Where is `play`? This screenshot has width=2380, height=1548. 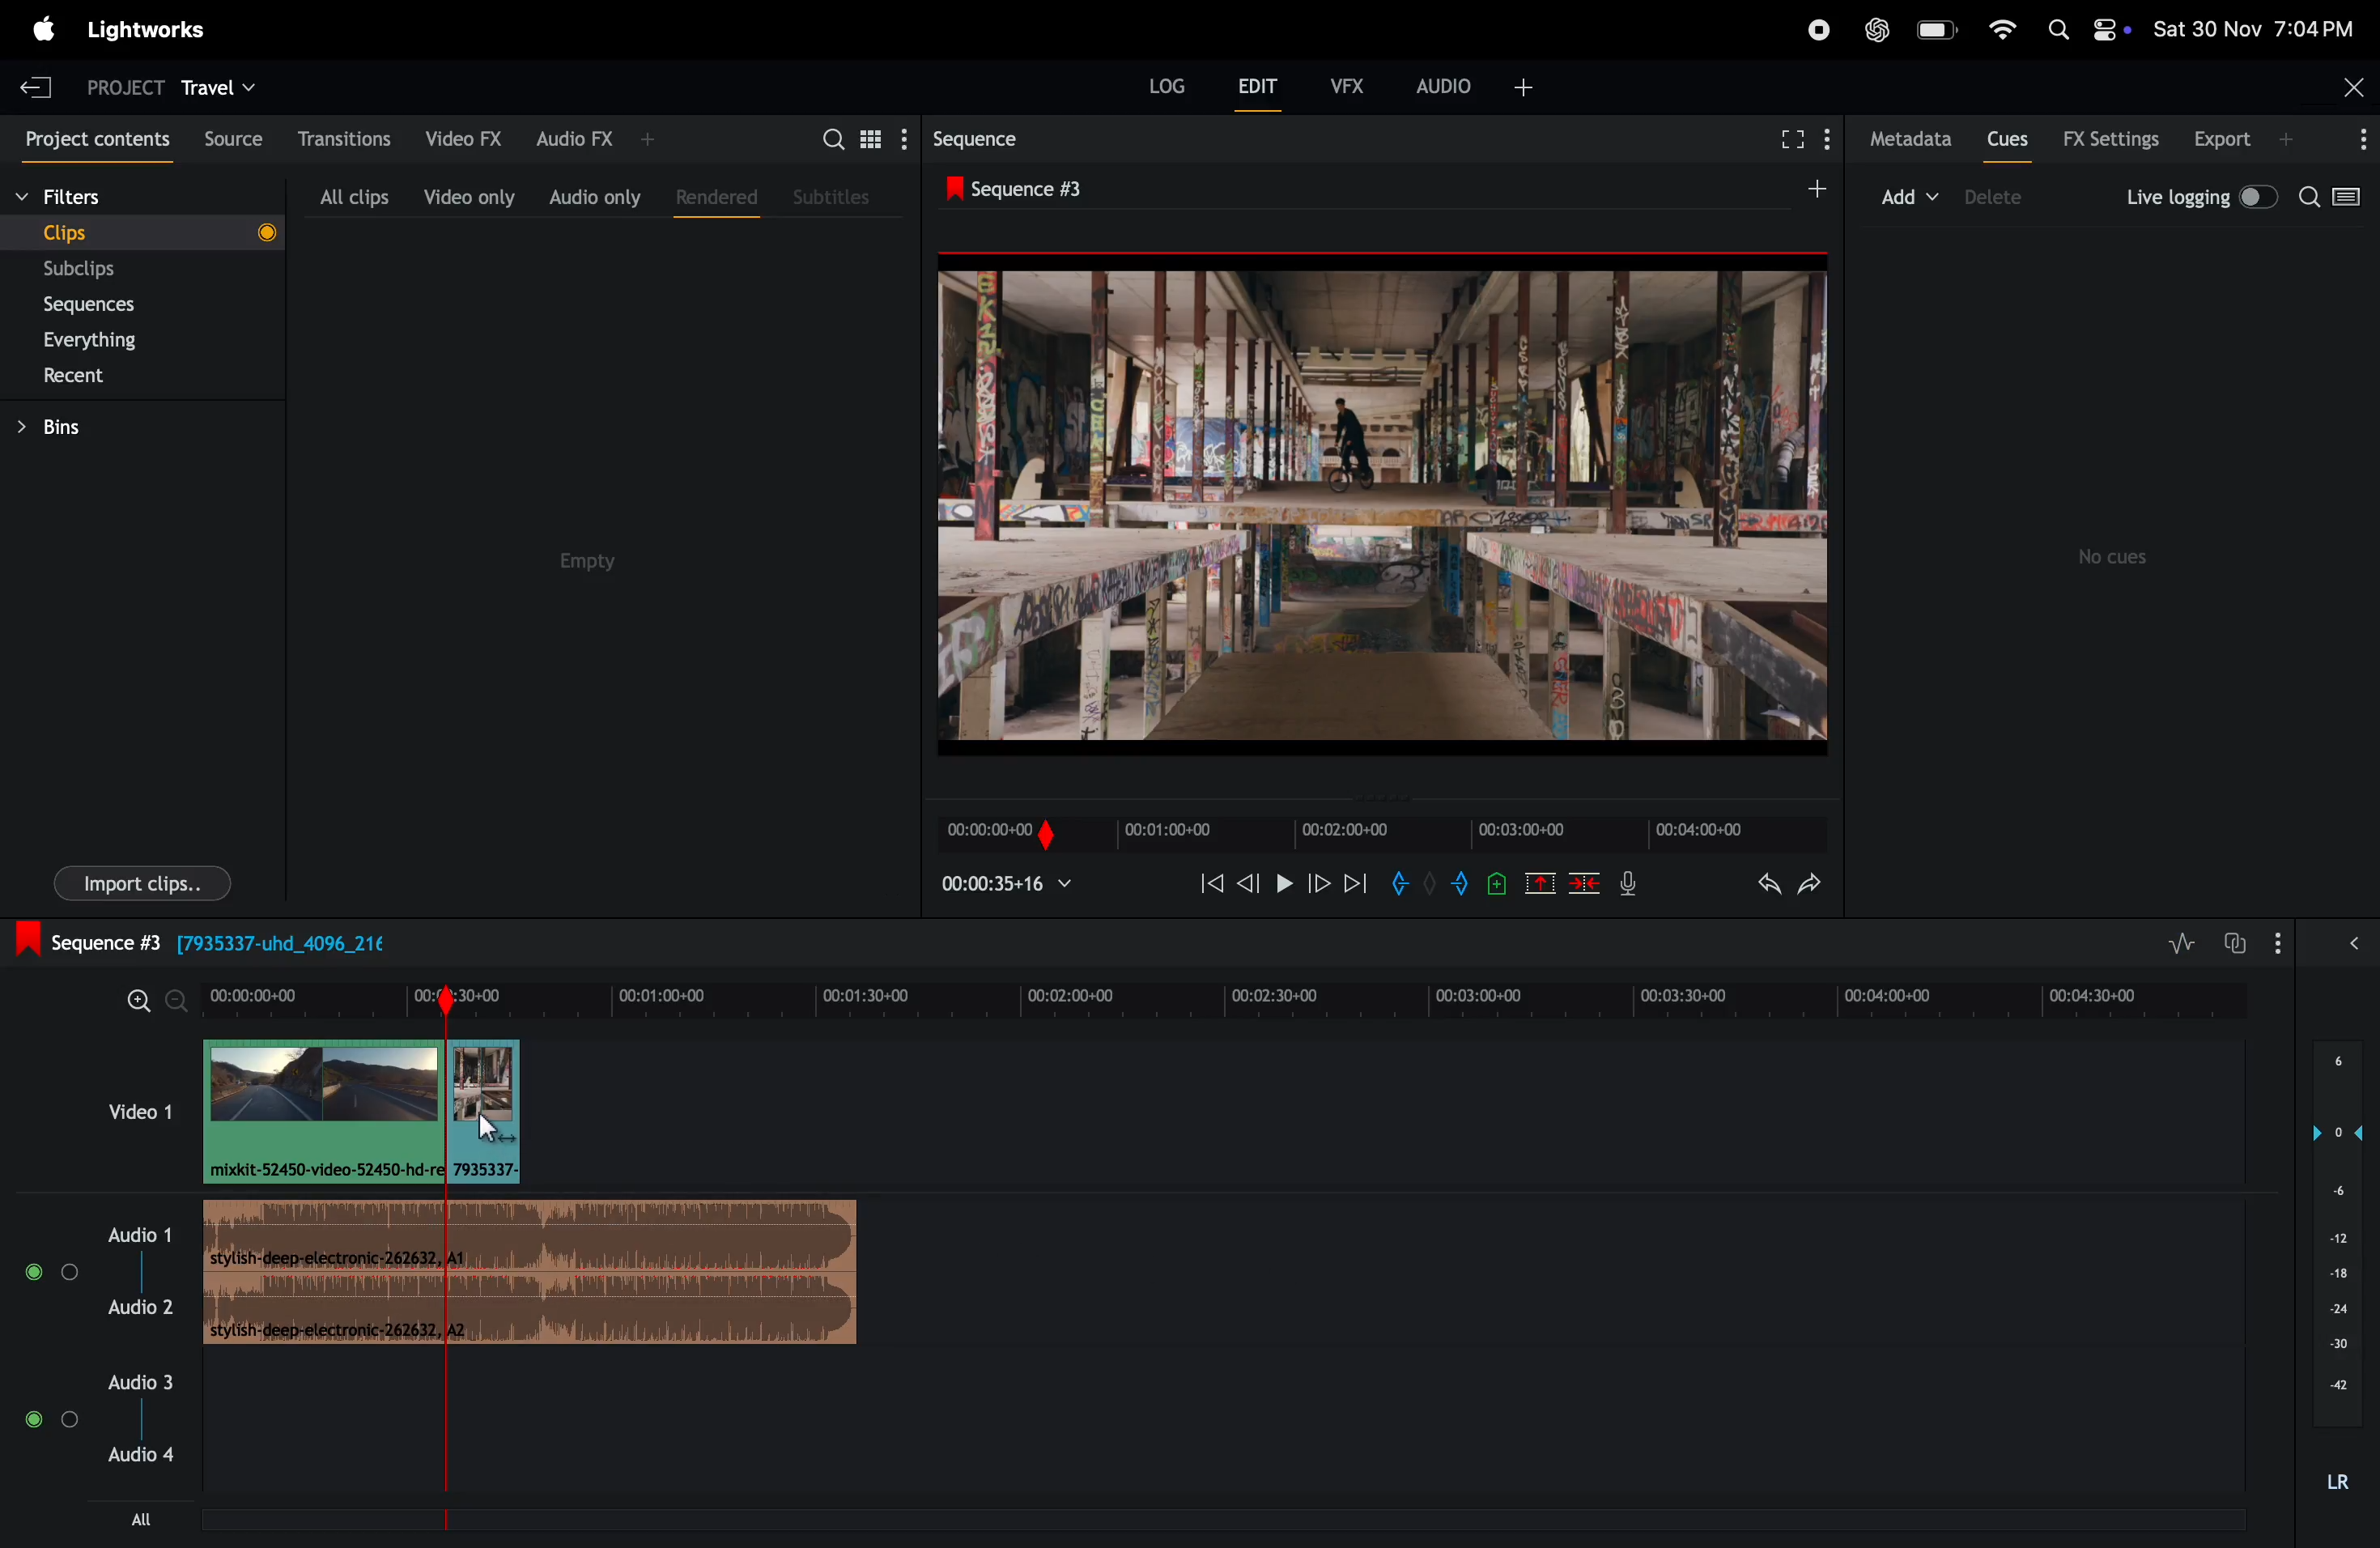
play is located at coordinates (1281, 886).